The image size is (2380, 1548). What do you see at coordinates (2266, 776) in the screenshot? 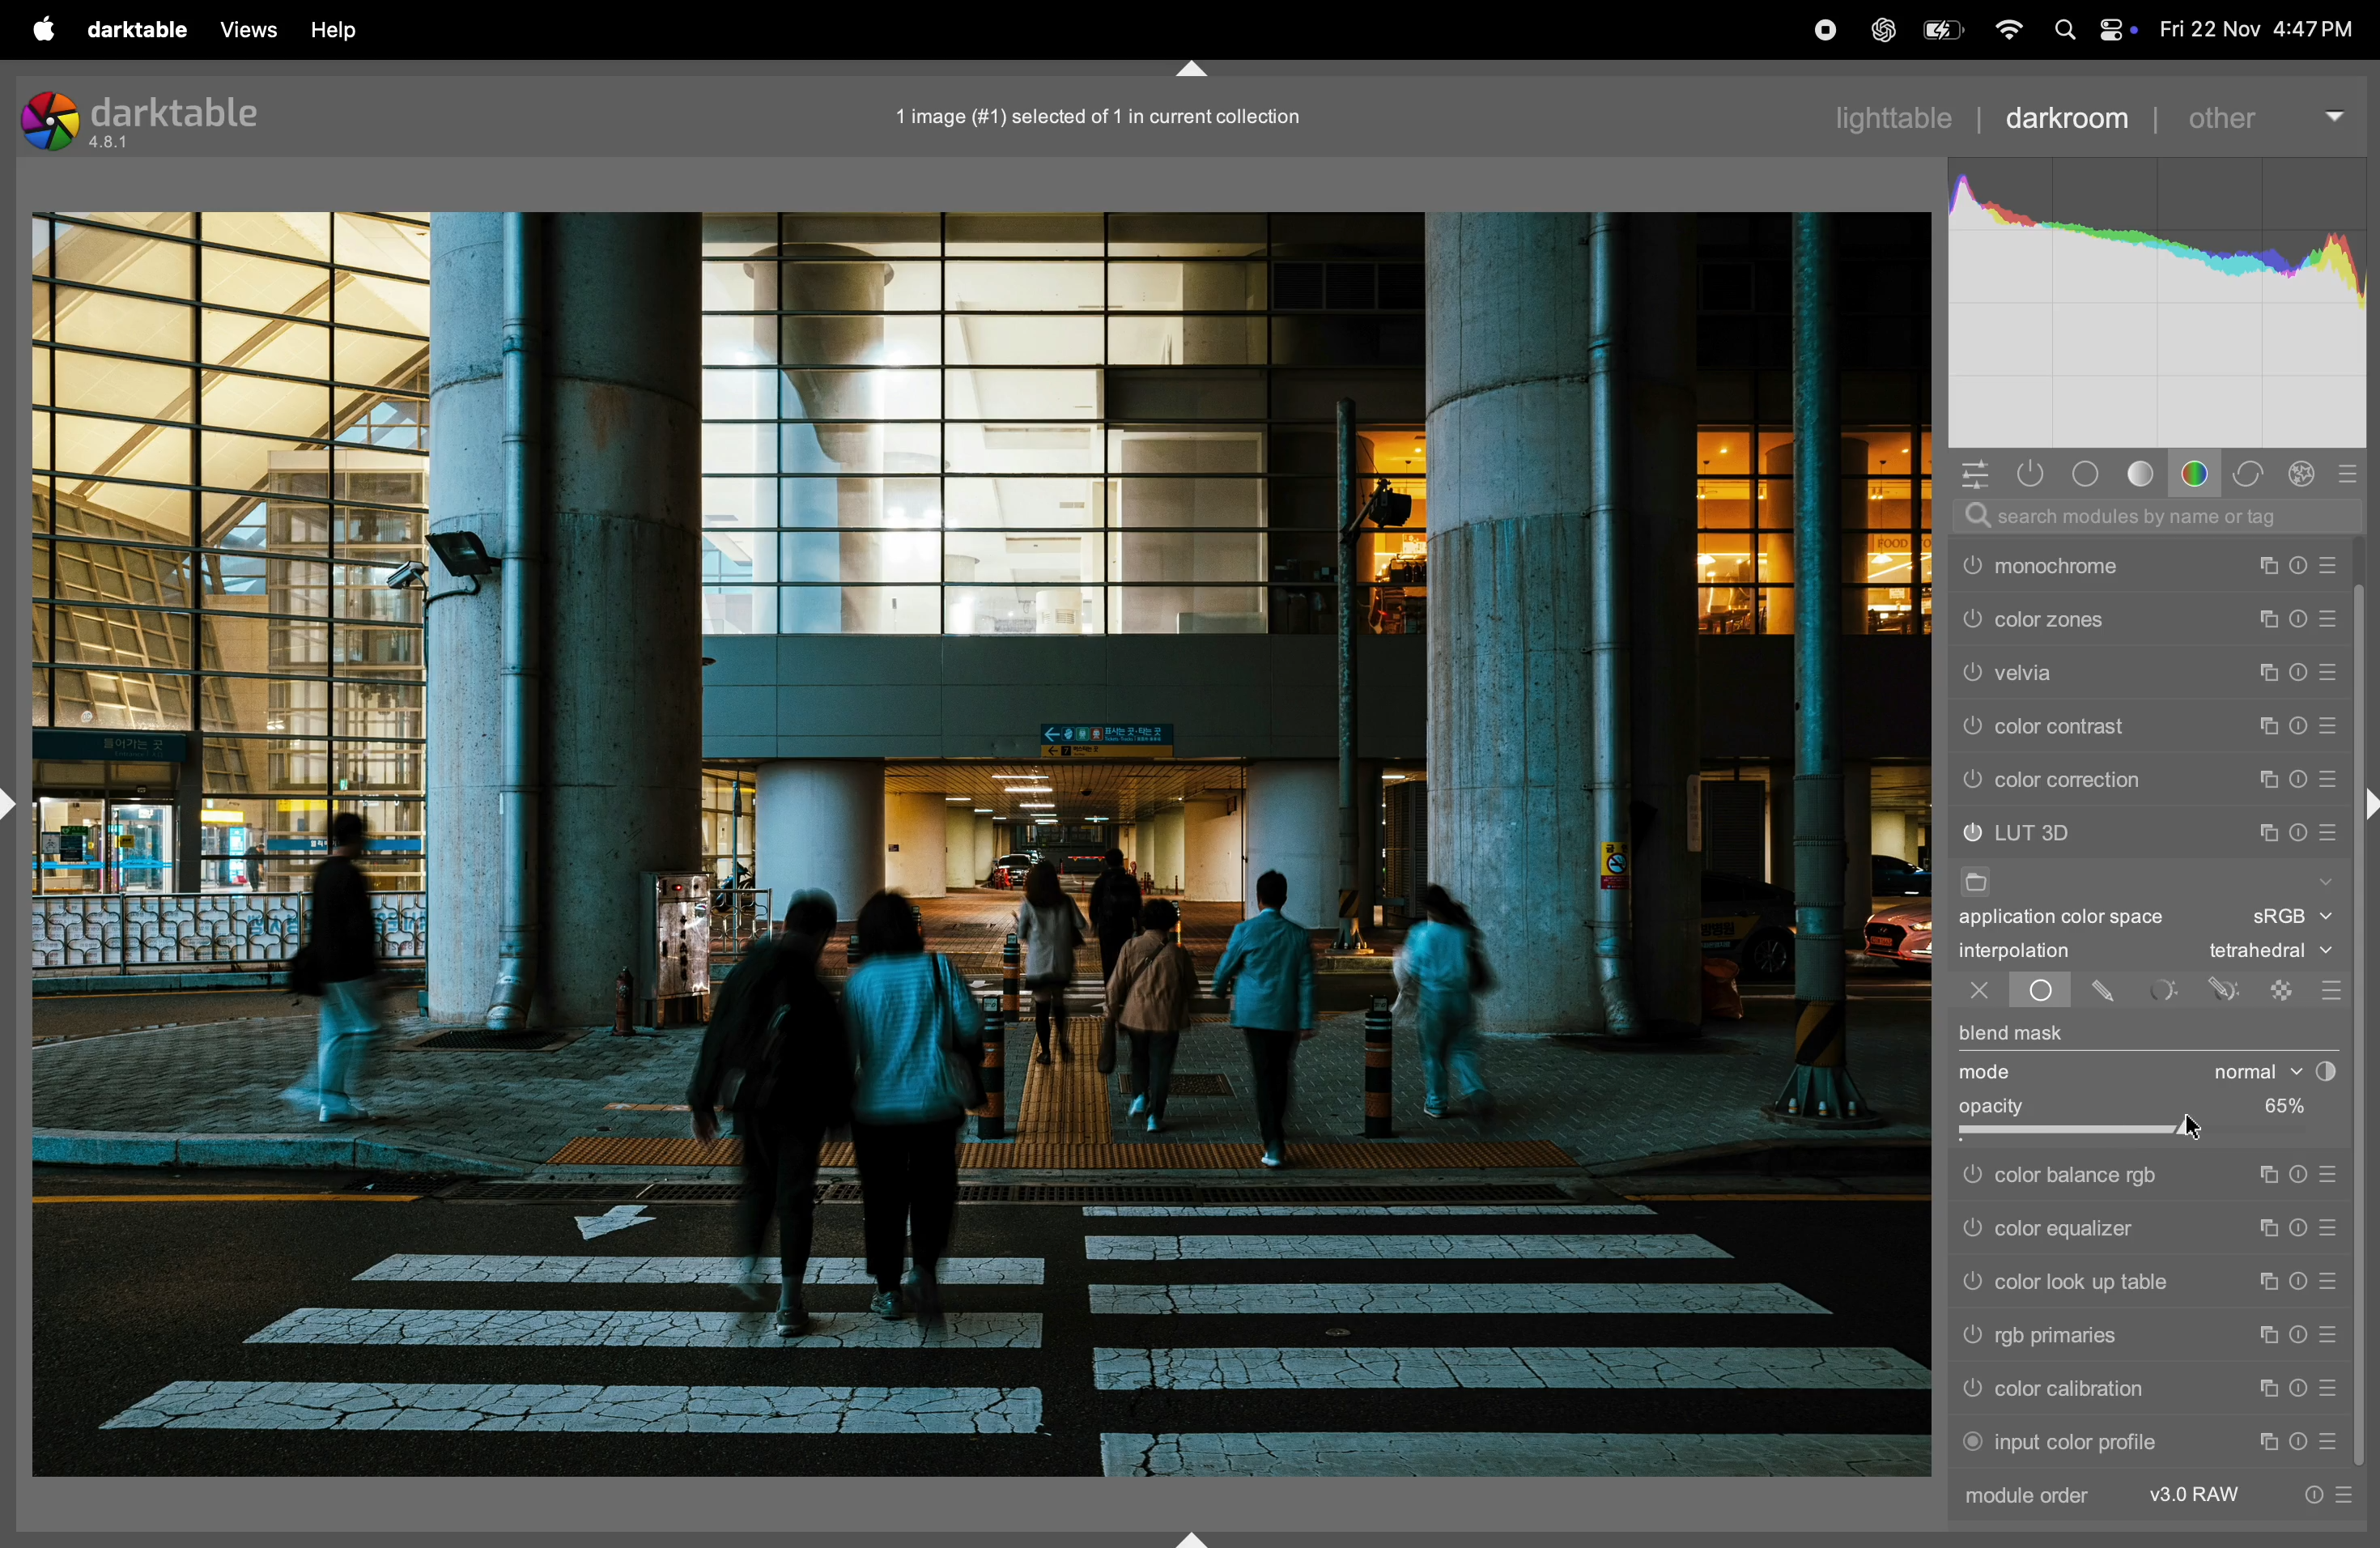
I see `multiple instance actions` at bounding box center [2266, 776].